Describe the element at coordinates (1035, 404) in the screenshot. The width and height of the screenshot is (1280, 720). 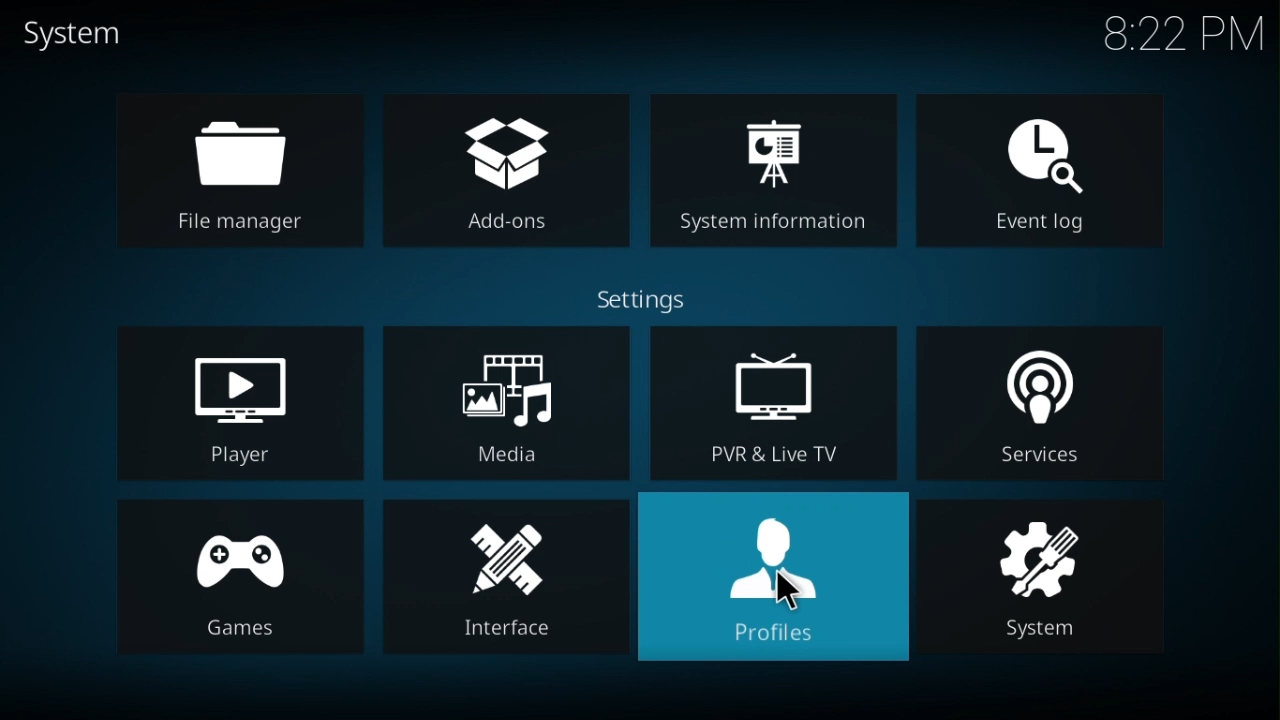
I see `services` at that location.